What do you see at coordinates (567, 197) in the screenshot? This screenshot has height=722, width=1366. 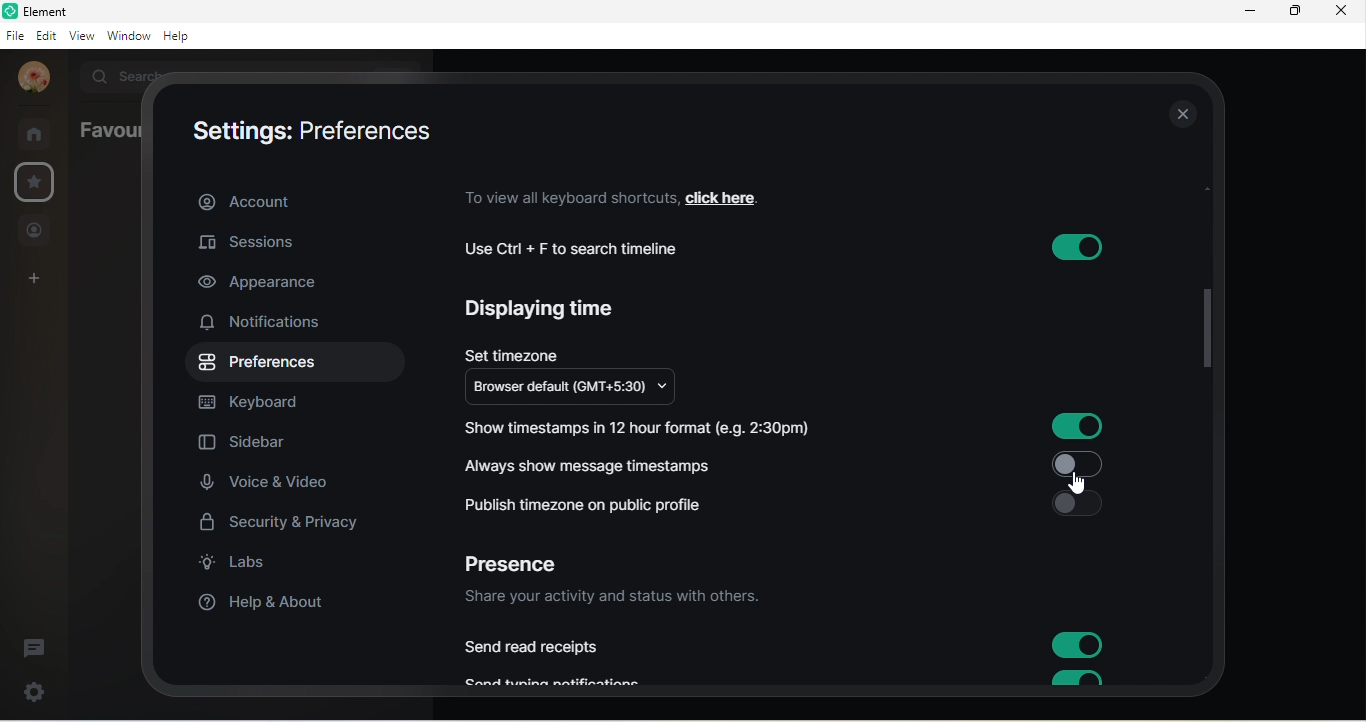 I see `to view all keyboard shortcuts,` at bounding box center [567, 197].